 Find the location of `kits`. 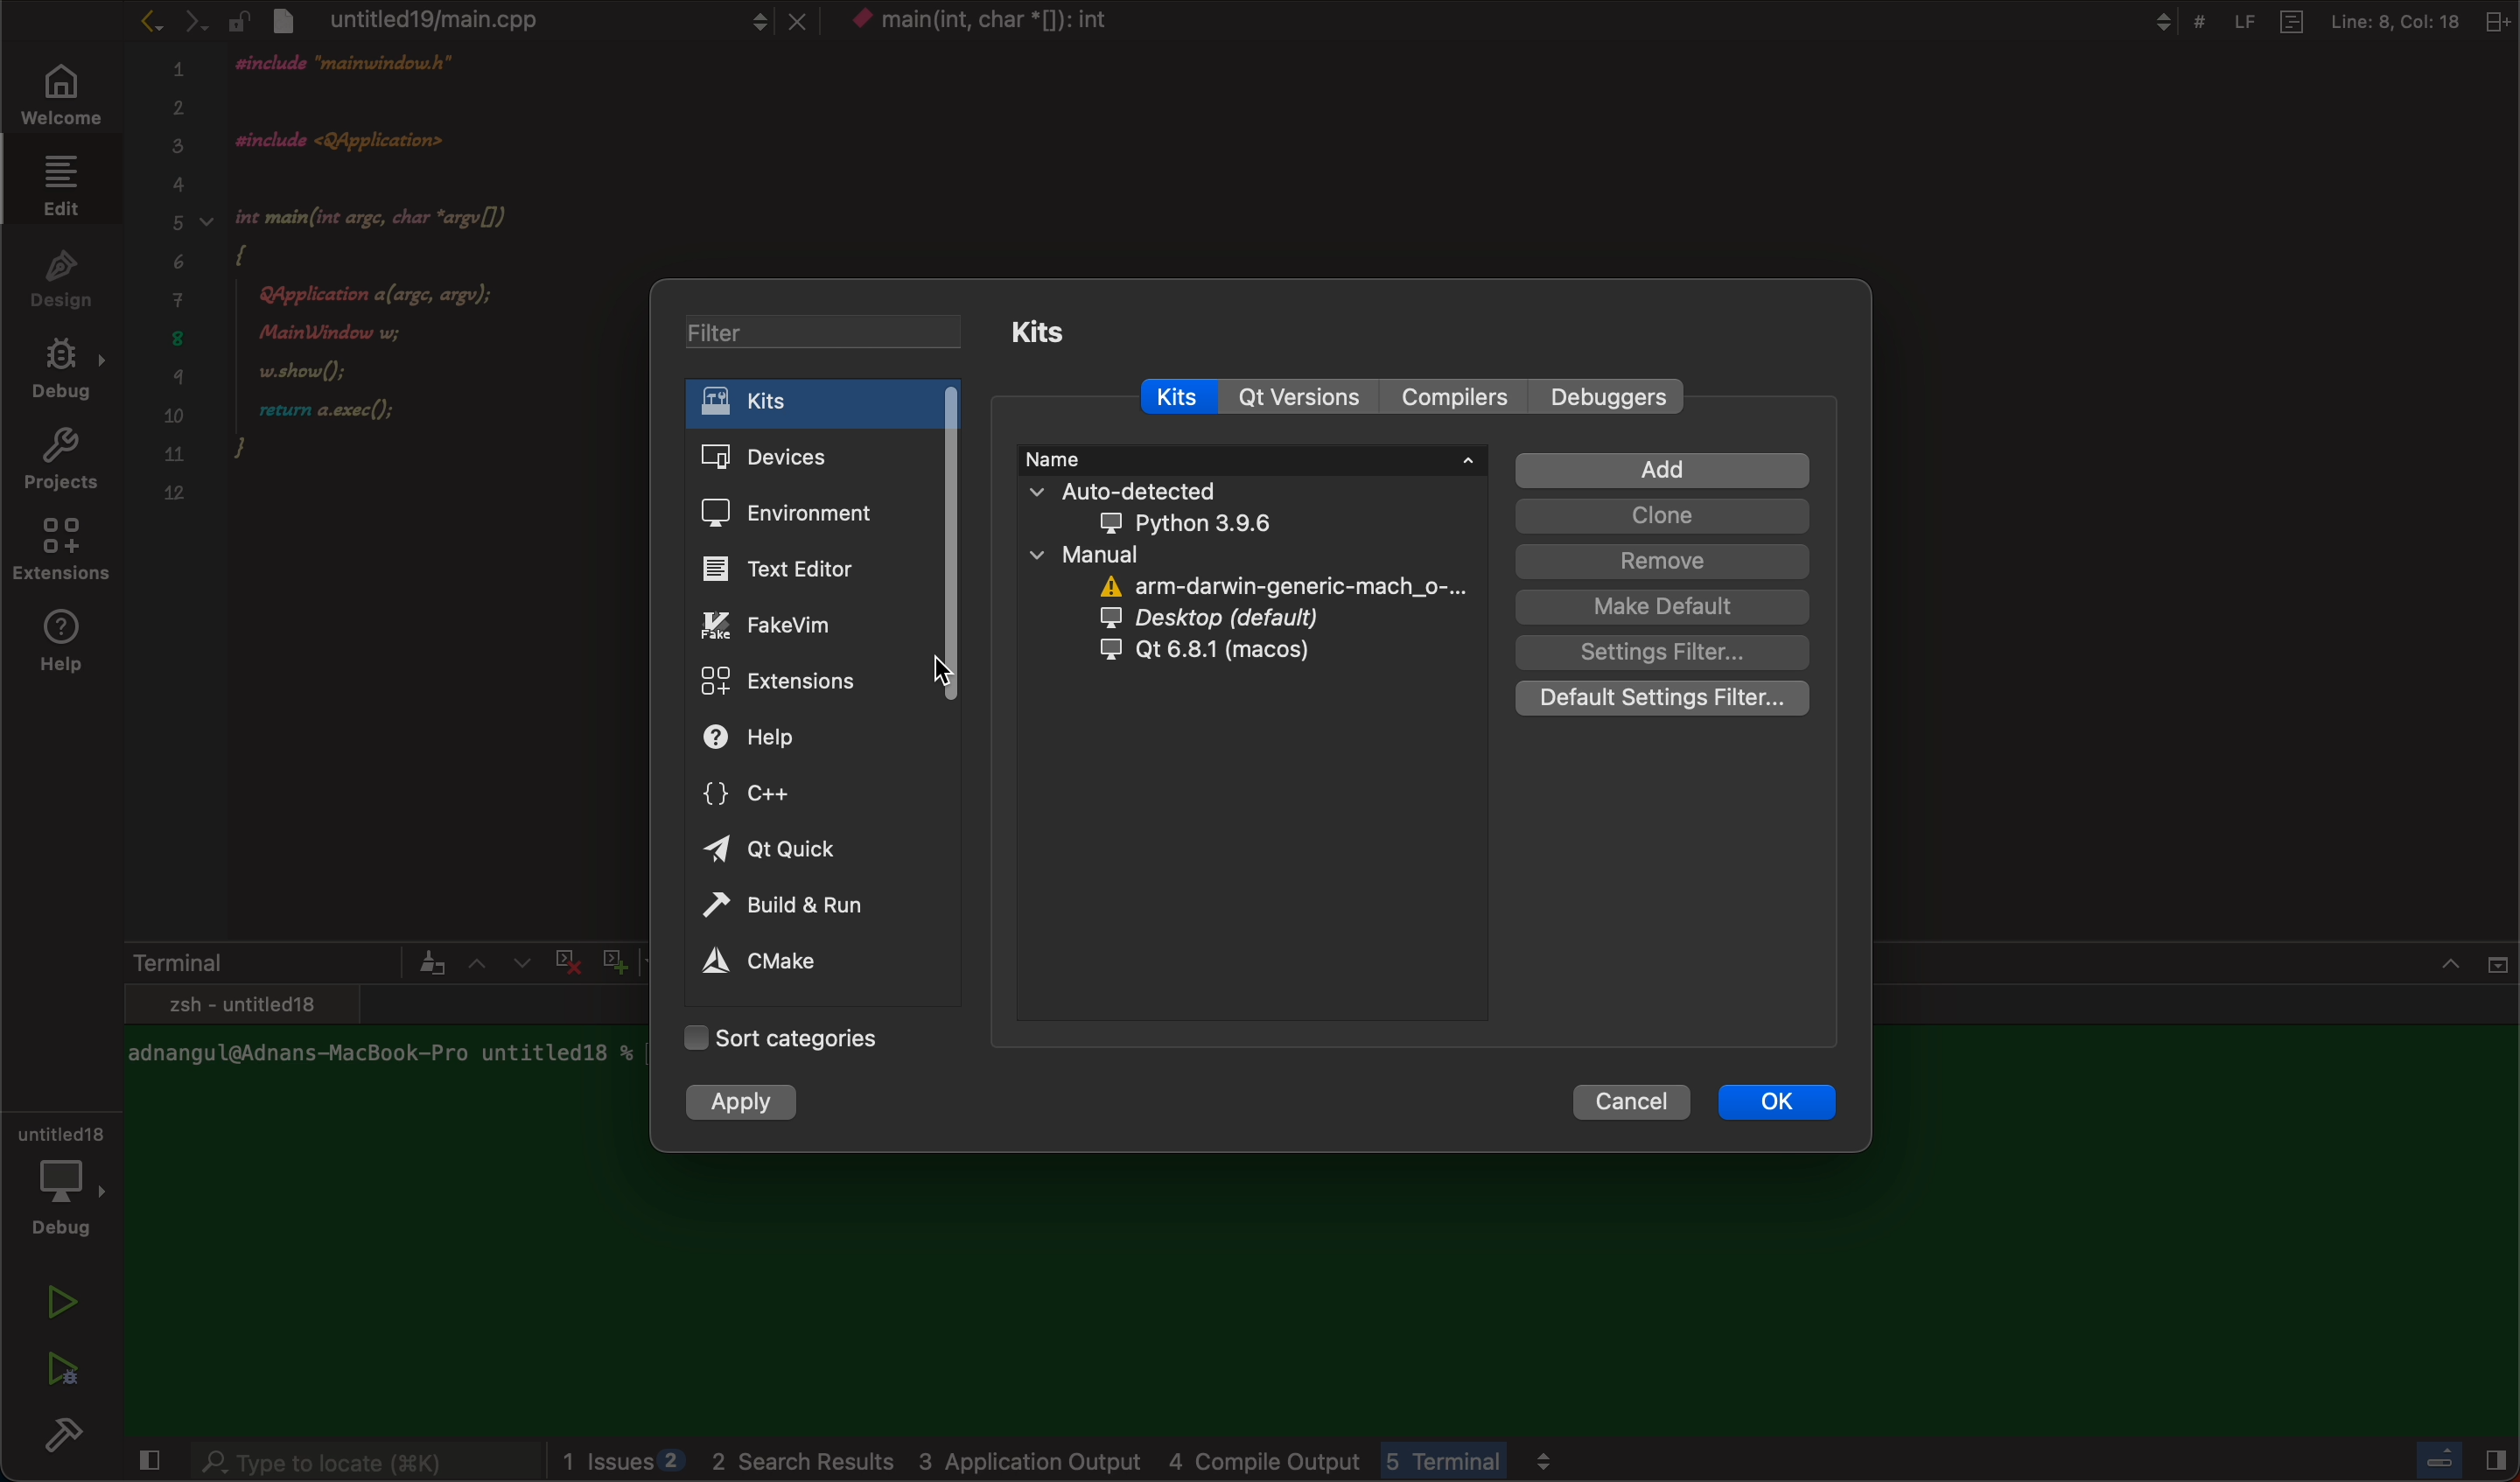

kits is located at coordinates (1049, 333).